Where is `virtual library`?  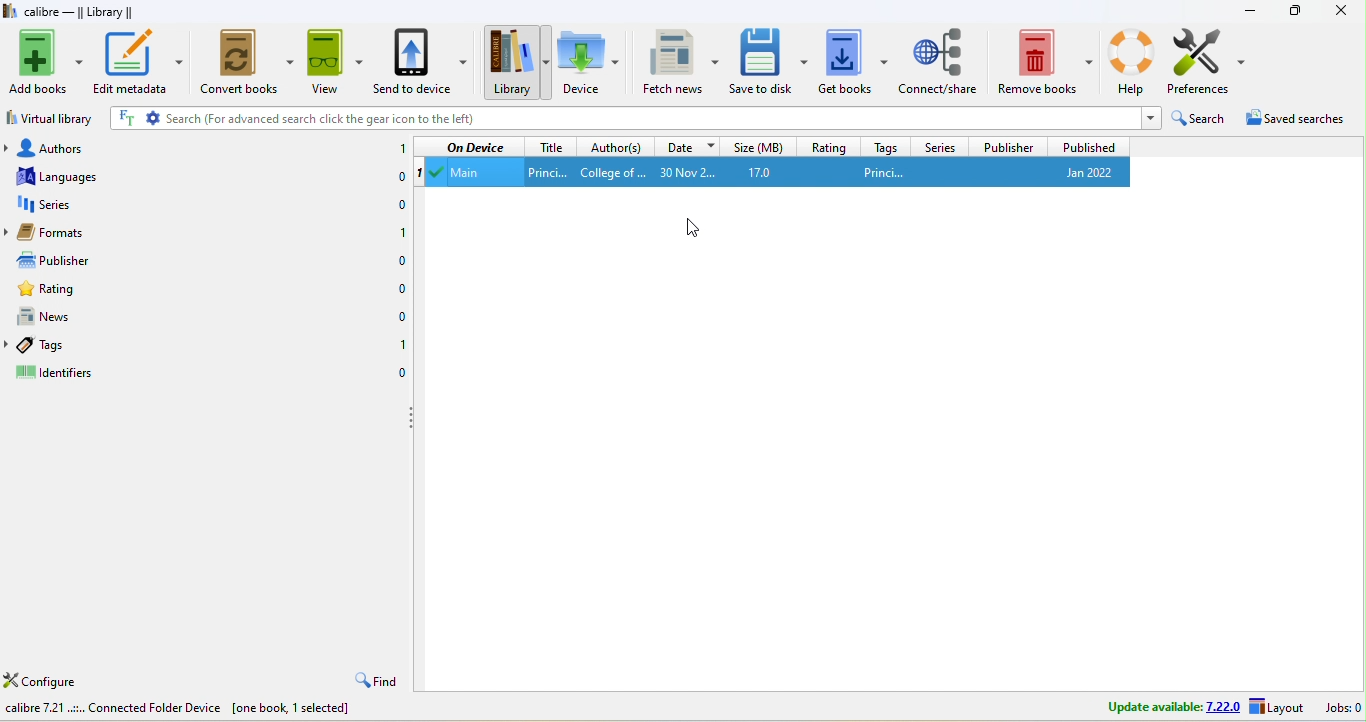
virtual library is located at coordinates (53, 117).